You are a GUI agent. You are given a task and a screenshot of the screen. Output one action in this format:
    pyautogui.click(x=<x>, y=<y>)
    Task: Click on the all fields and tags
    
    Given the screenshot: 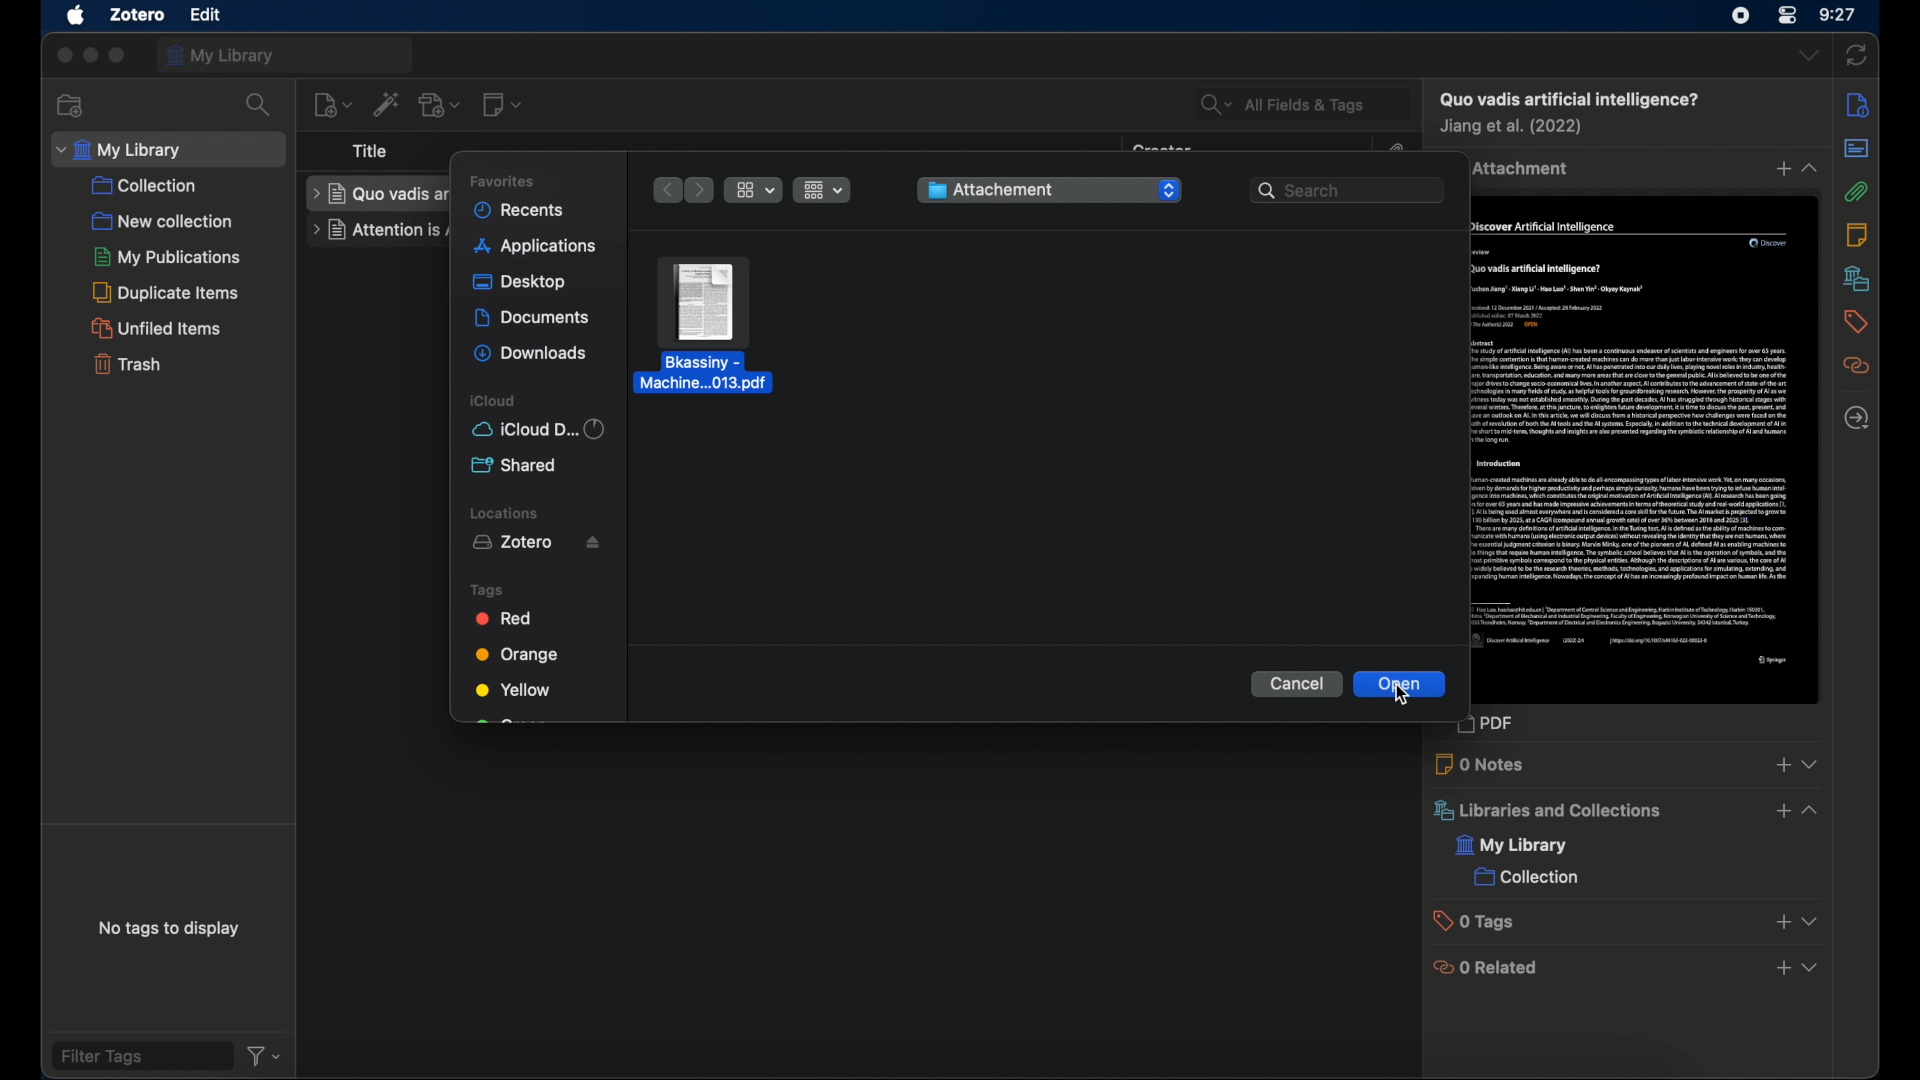 What is the action you would take?
    pyautogui.click(x=1301, y=103)
    